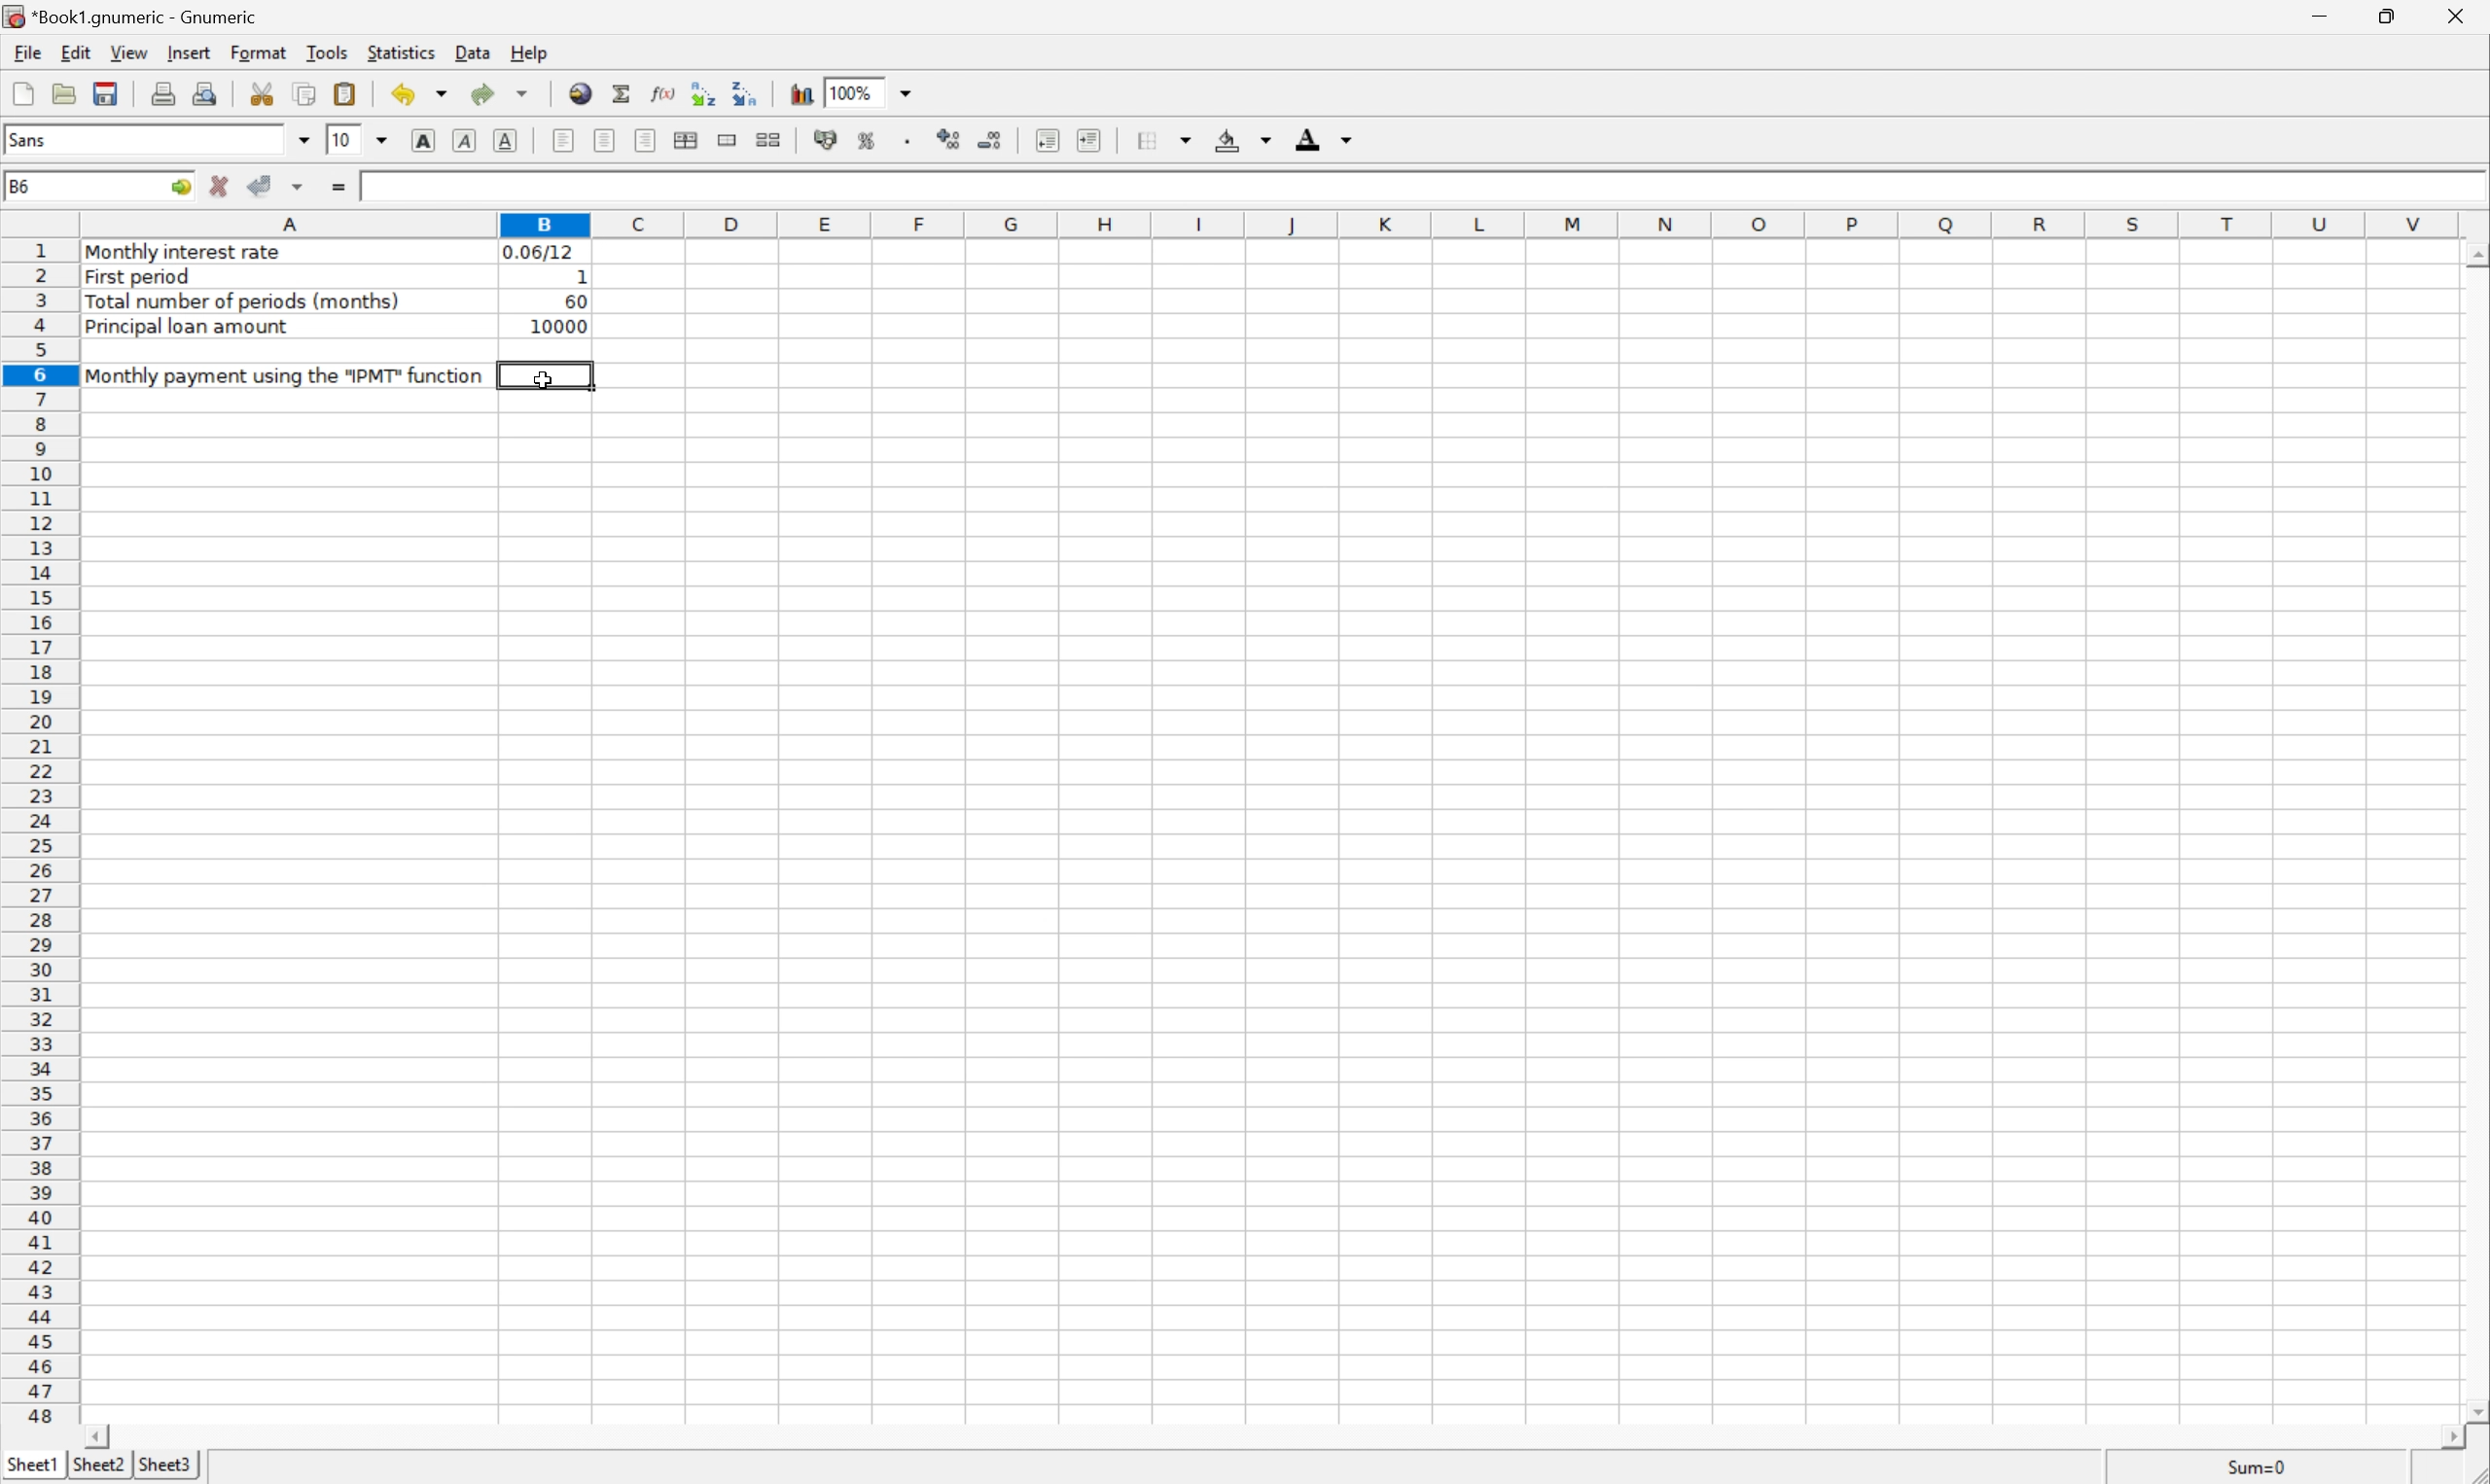 The width and height of the screenshot is (2490, 1484). Describe the element at coordinates (76, 52) in the screenshot. I see `Edit` at that location.